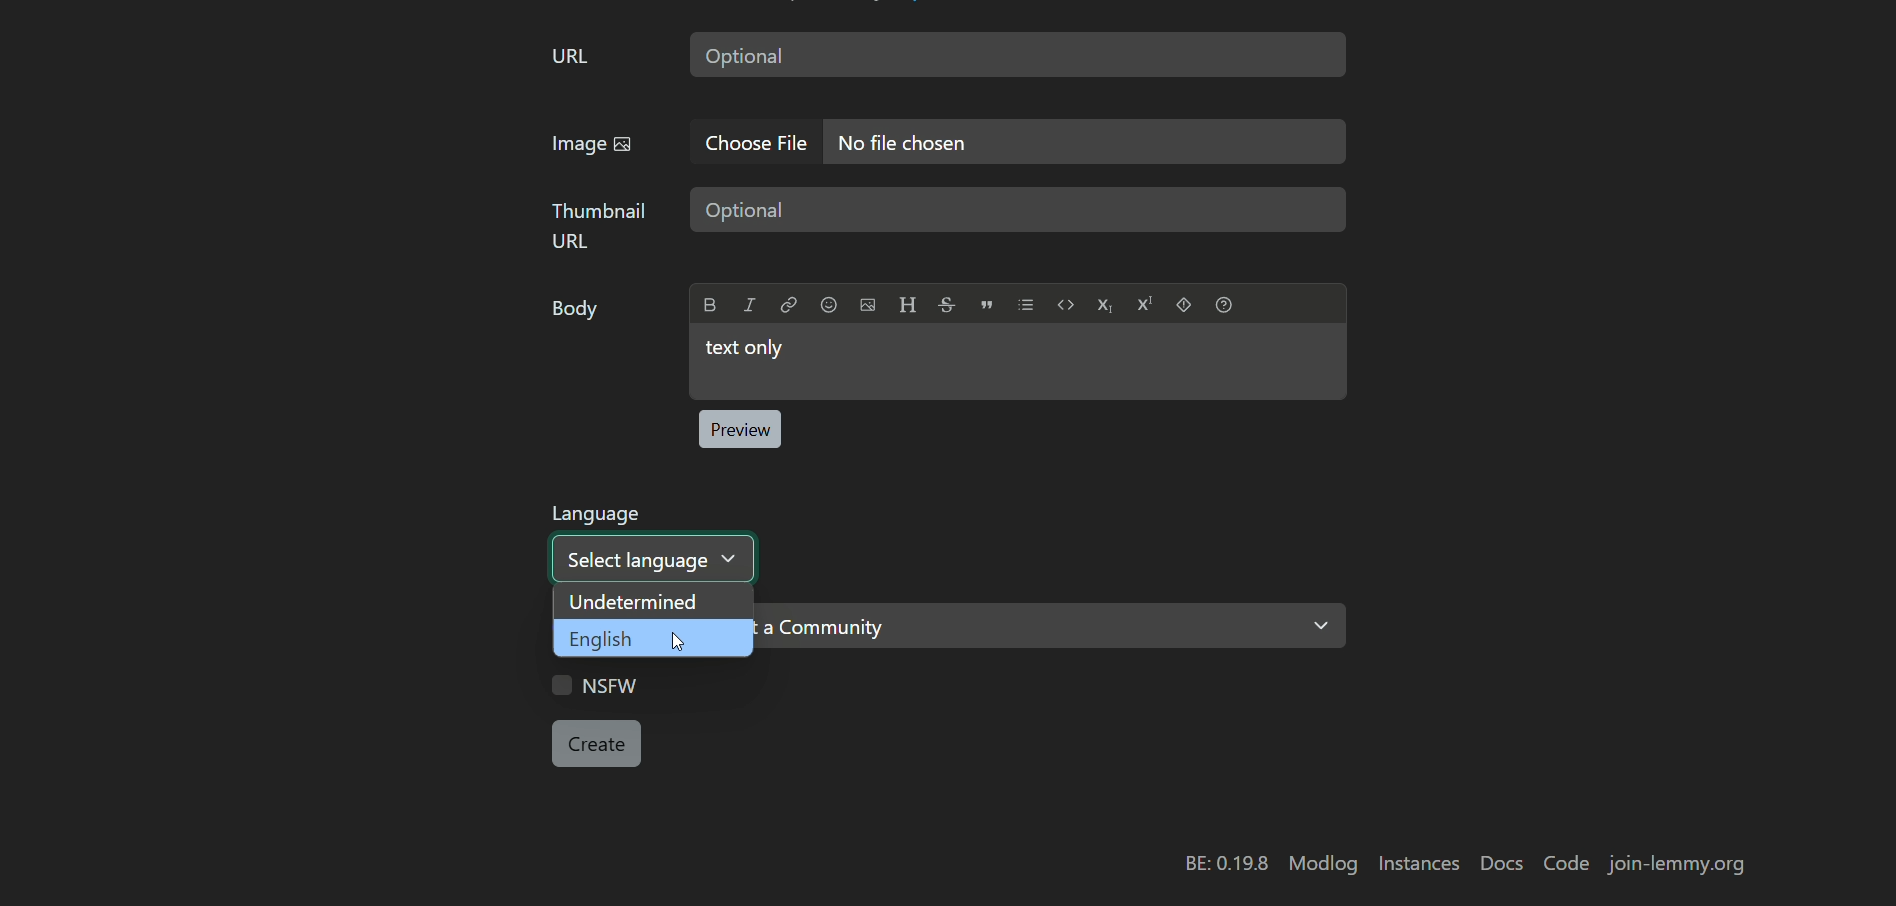 This screenshot has width=1896, height=906. What do you see at coordinates (1018, 210) in the screenshot?
I see `text box` at bounding box center [1018, 210].